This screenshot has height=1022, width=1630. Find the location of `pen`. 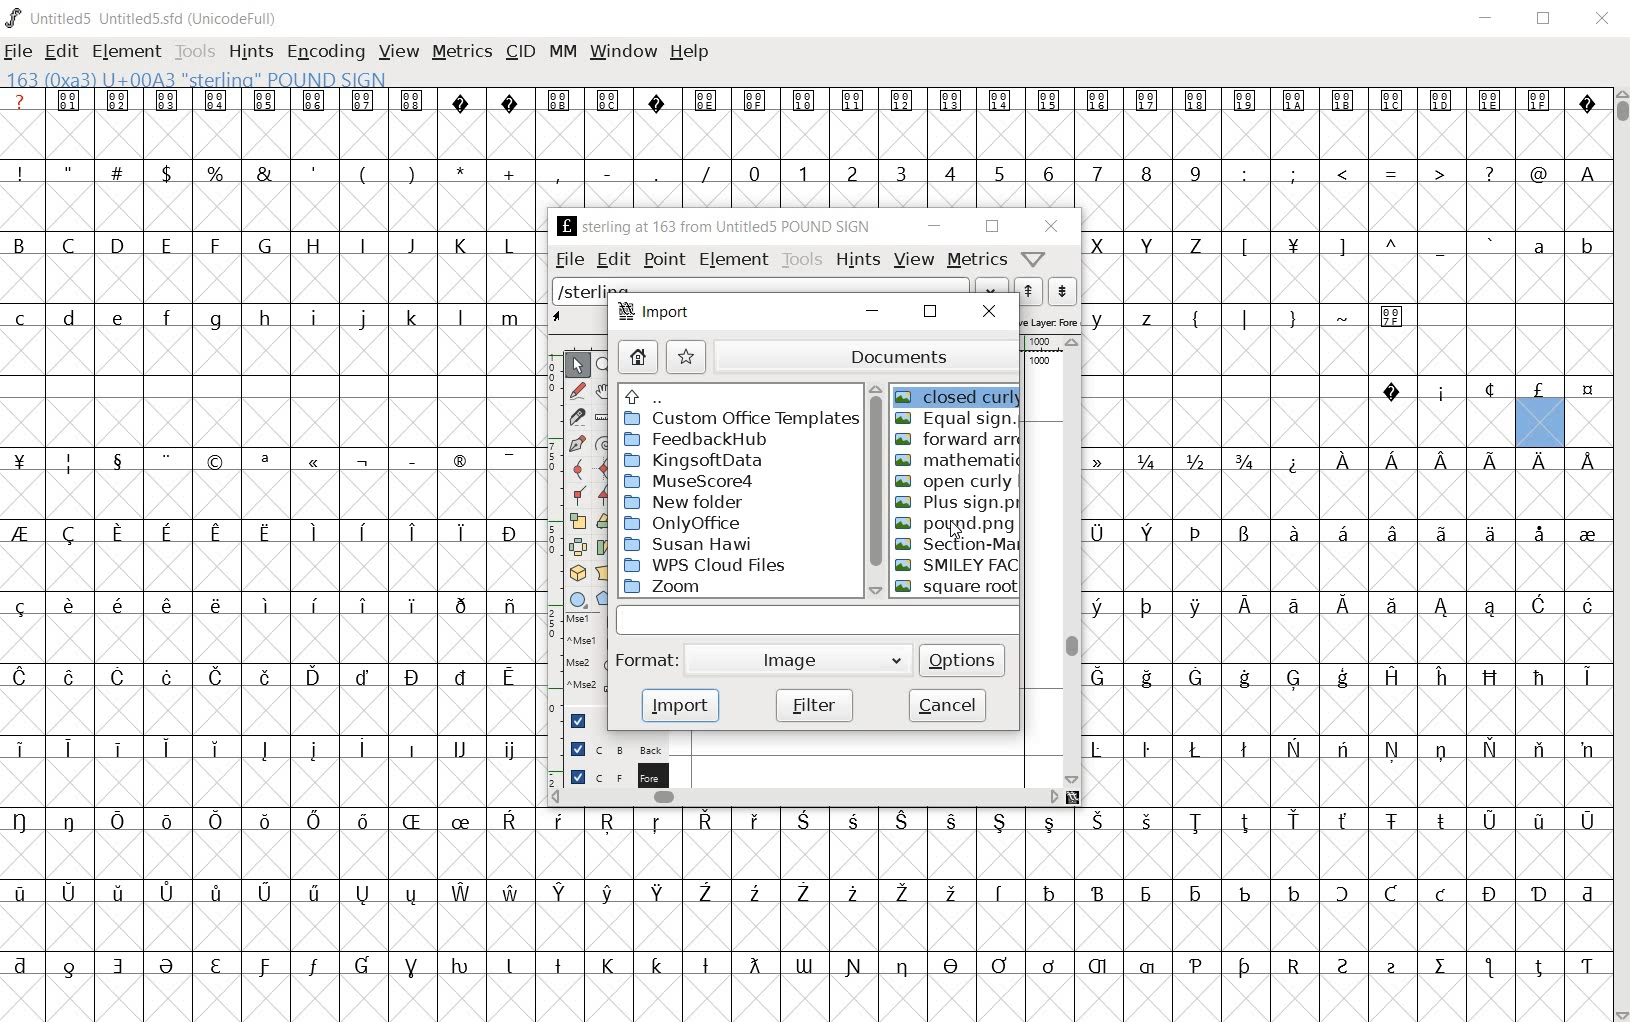

pen is located at coordinates (578, 446).